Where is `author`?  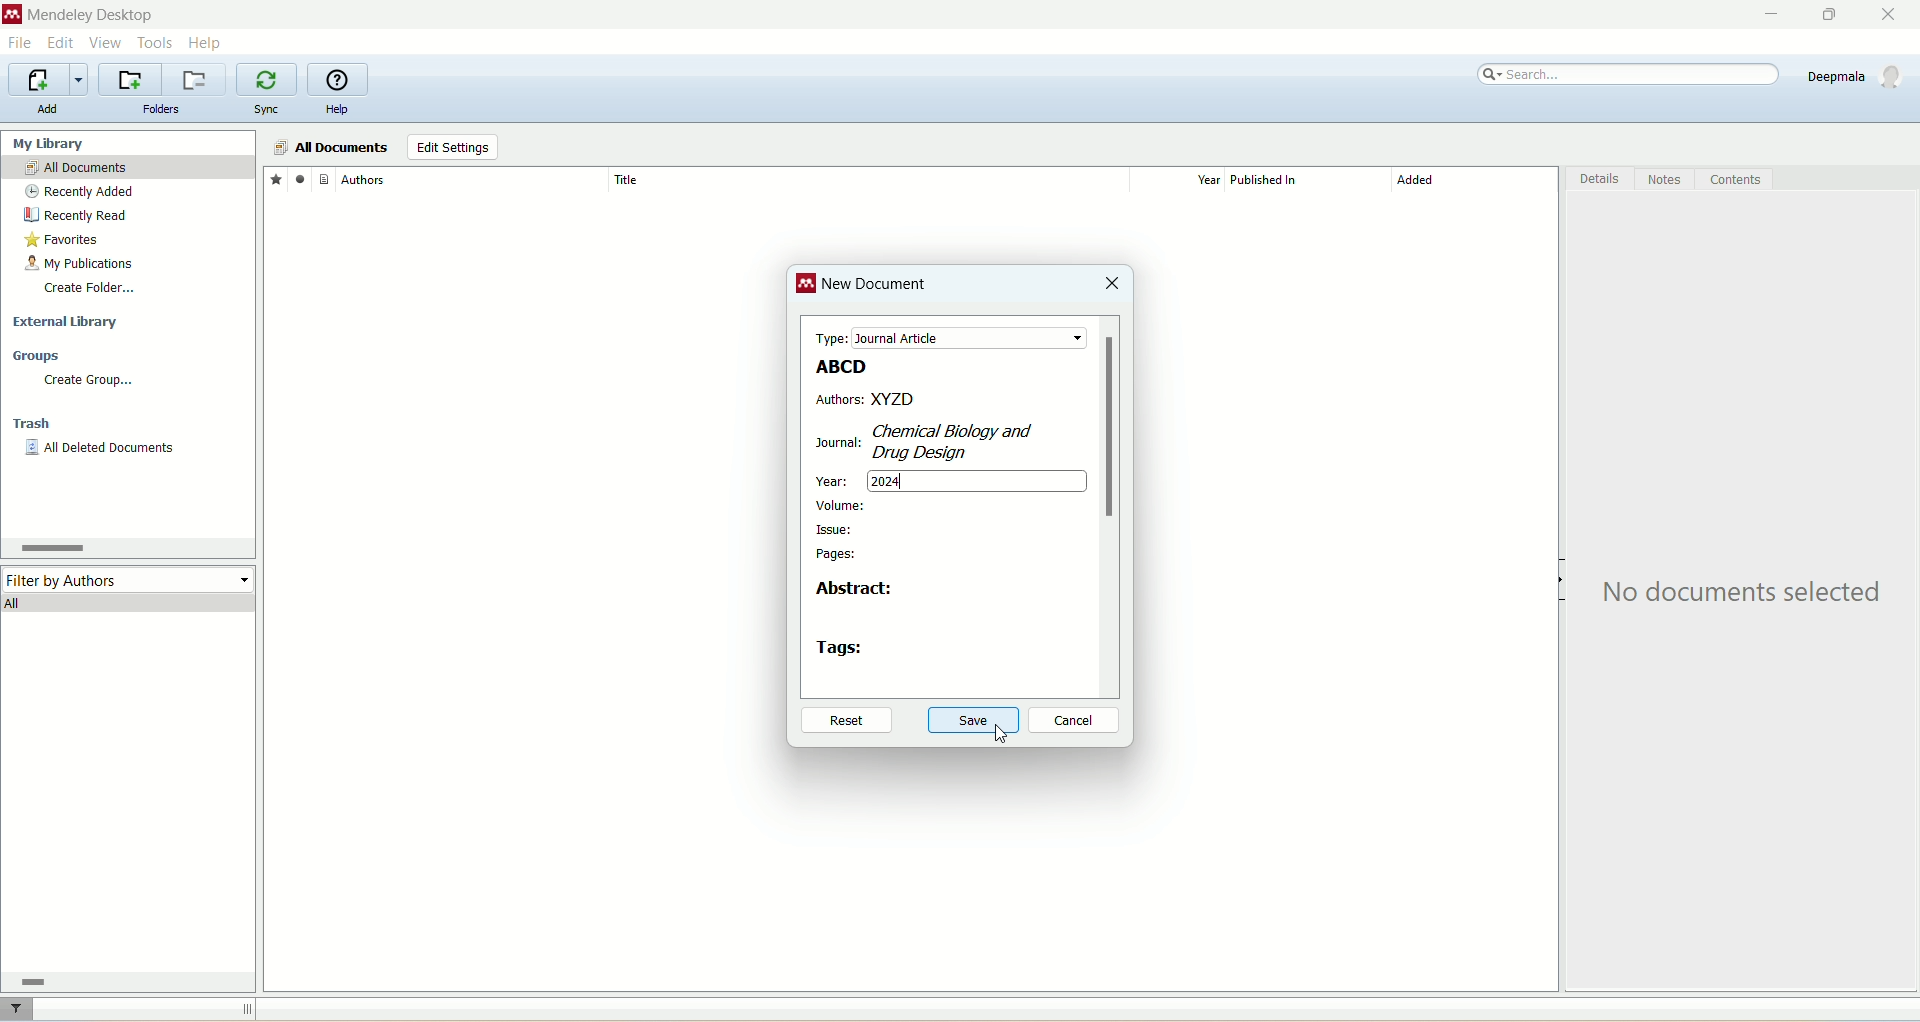 author is located at coordinates (474, 180).